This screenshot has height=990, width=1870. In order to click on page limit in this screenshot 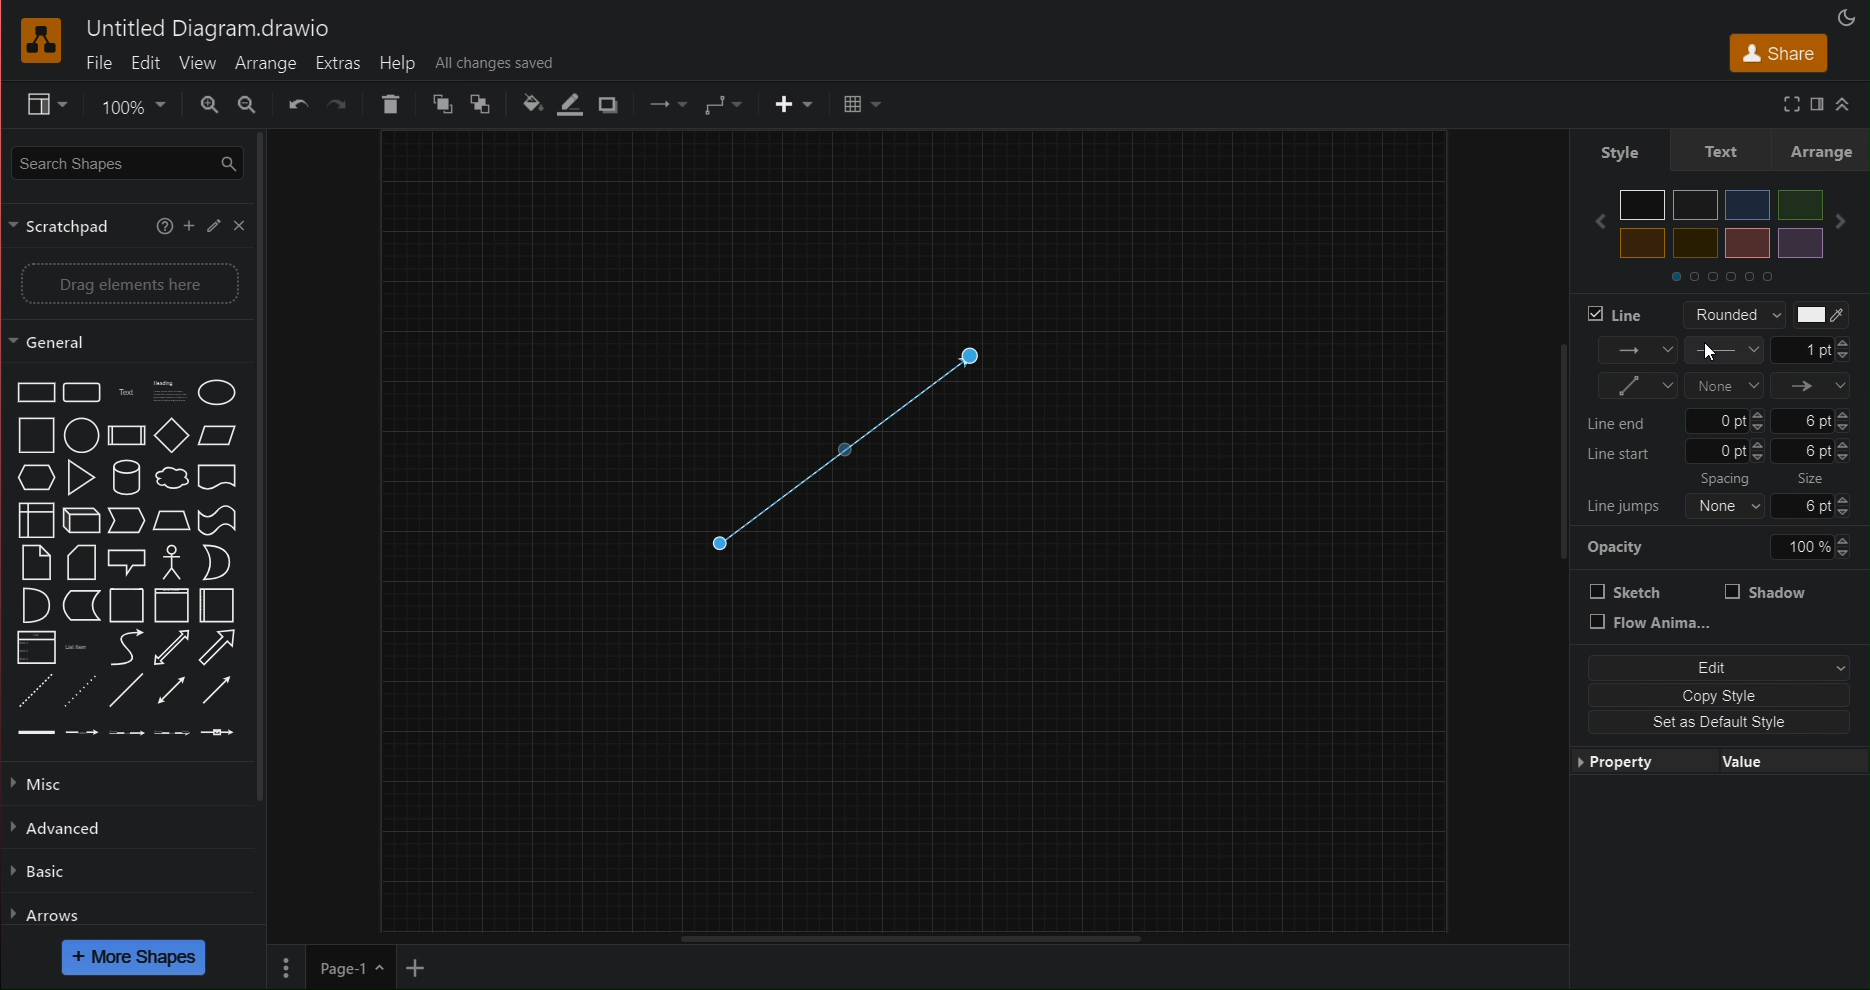, I will do `click(909, 936)`.